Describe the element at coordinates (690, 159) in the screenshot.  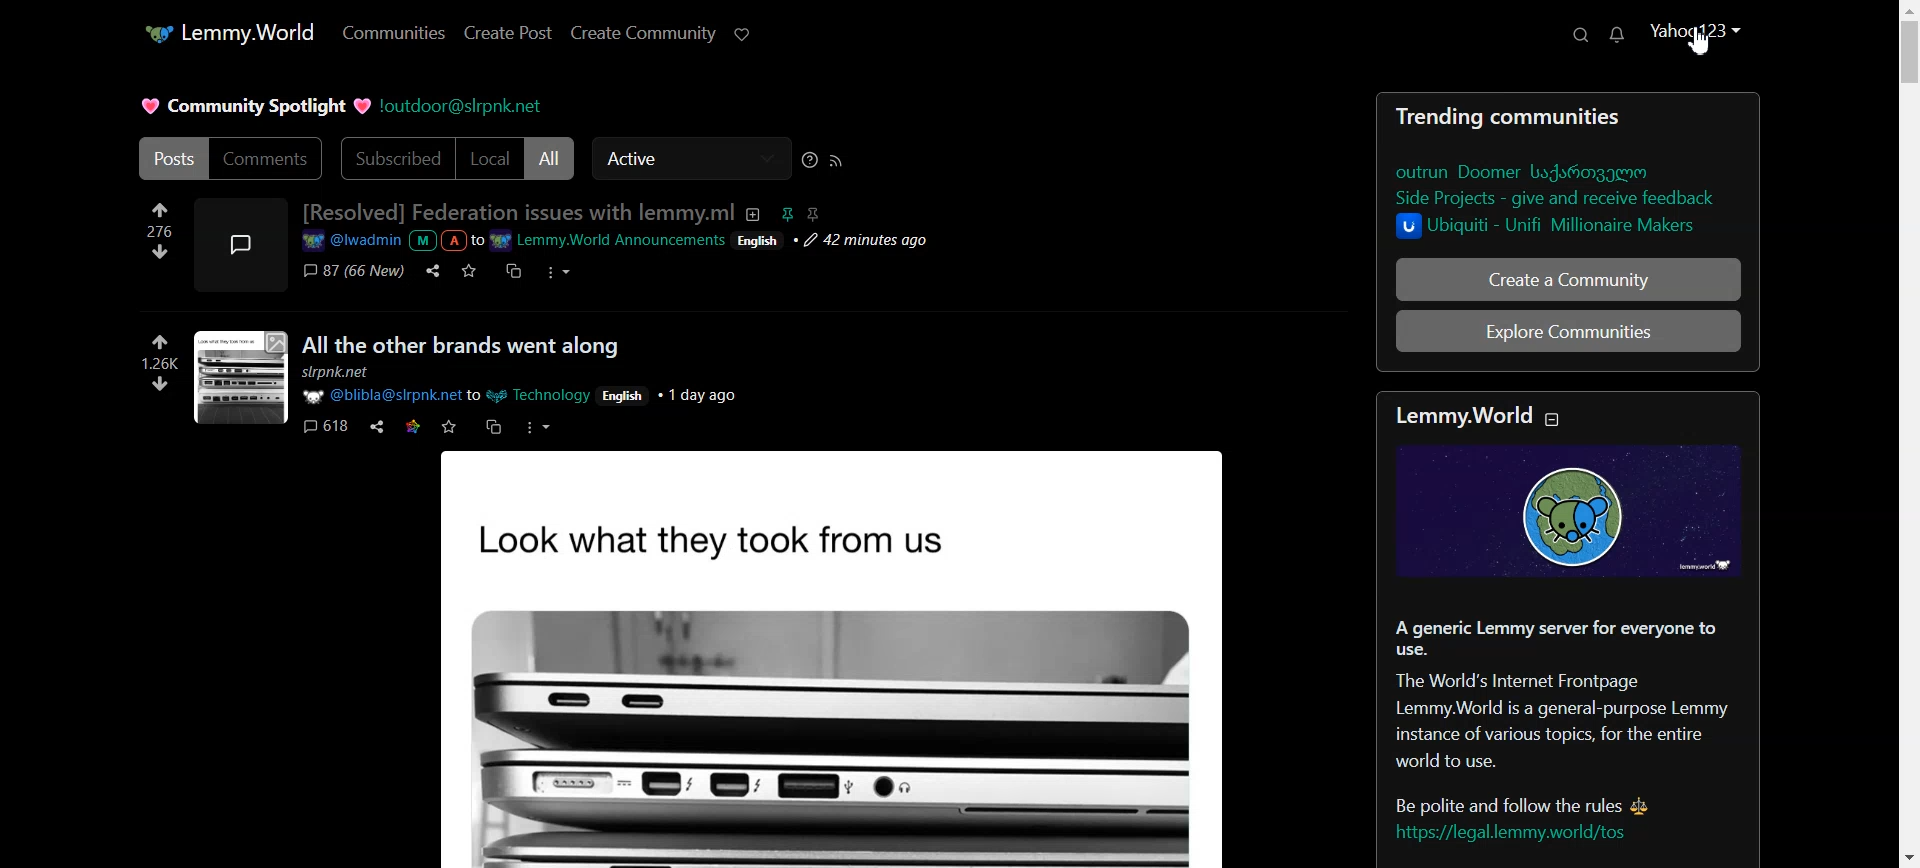
I see `Active` at that location.